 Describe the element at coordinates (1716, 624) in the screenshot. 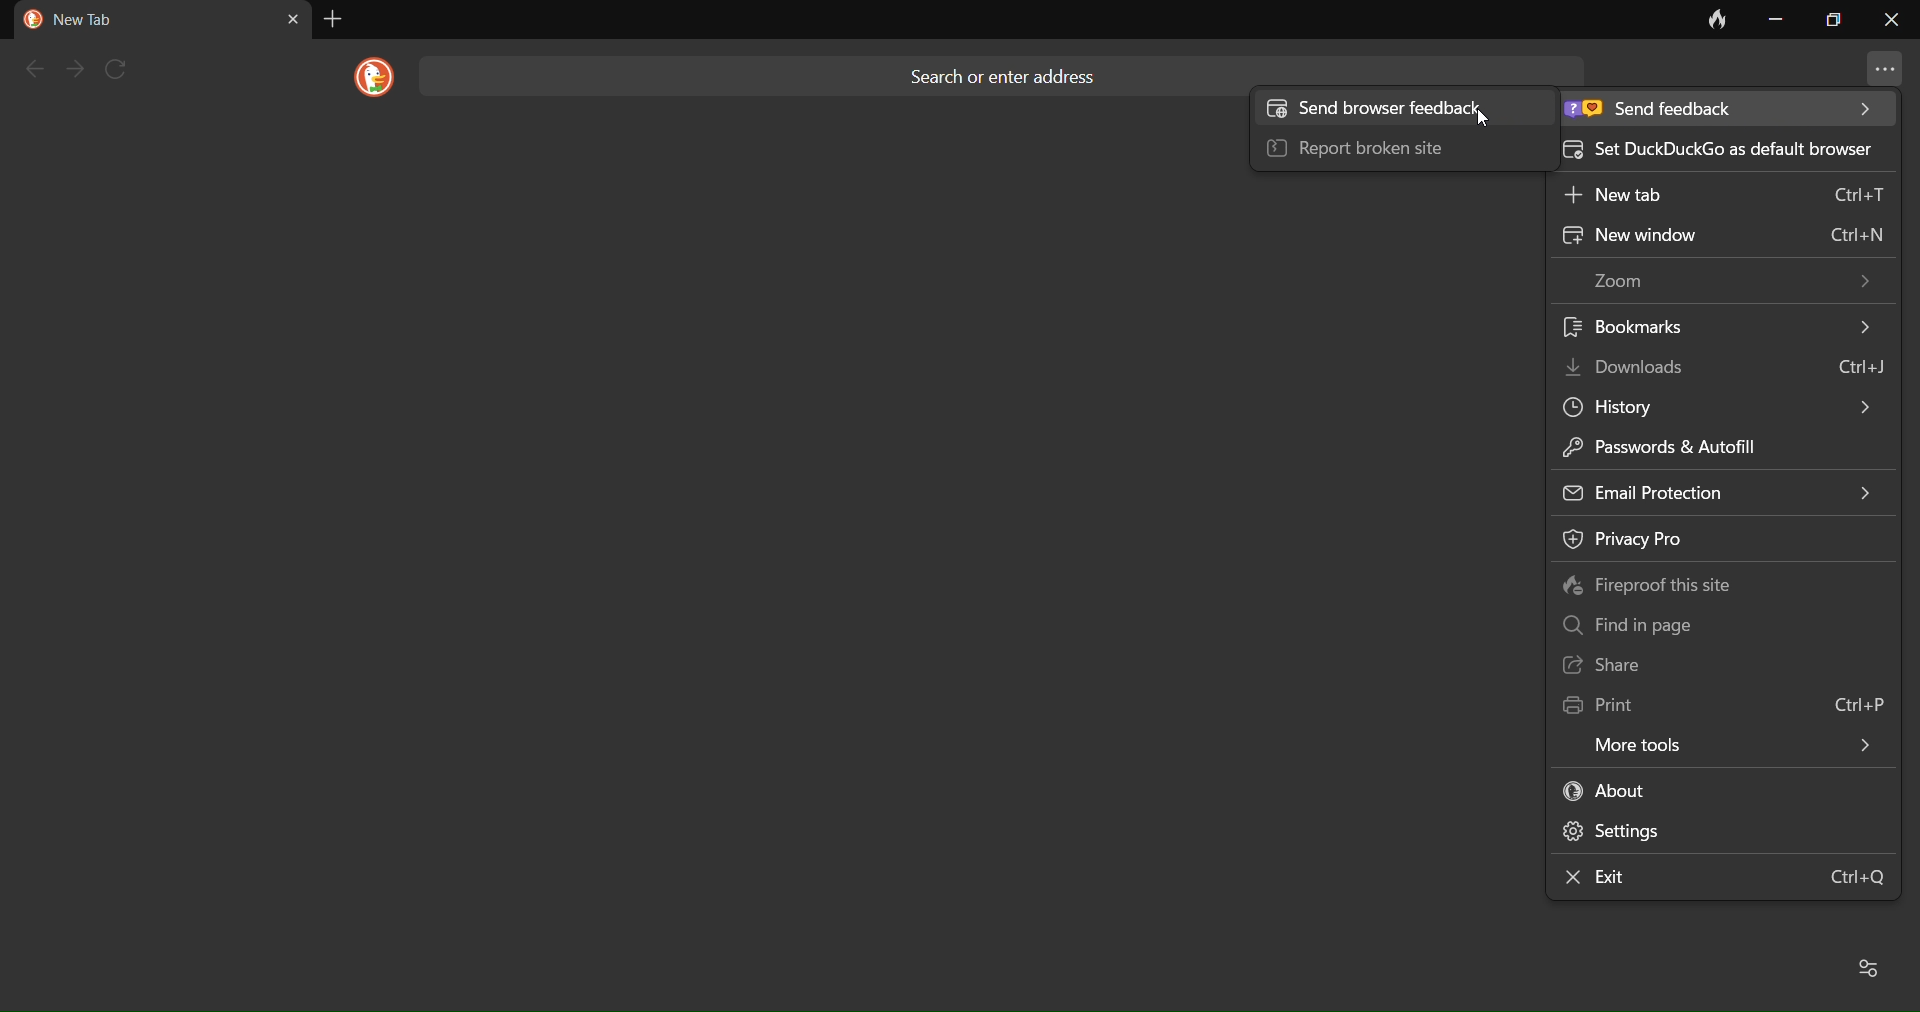

I see `find in page` at that location.